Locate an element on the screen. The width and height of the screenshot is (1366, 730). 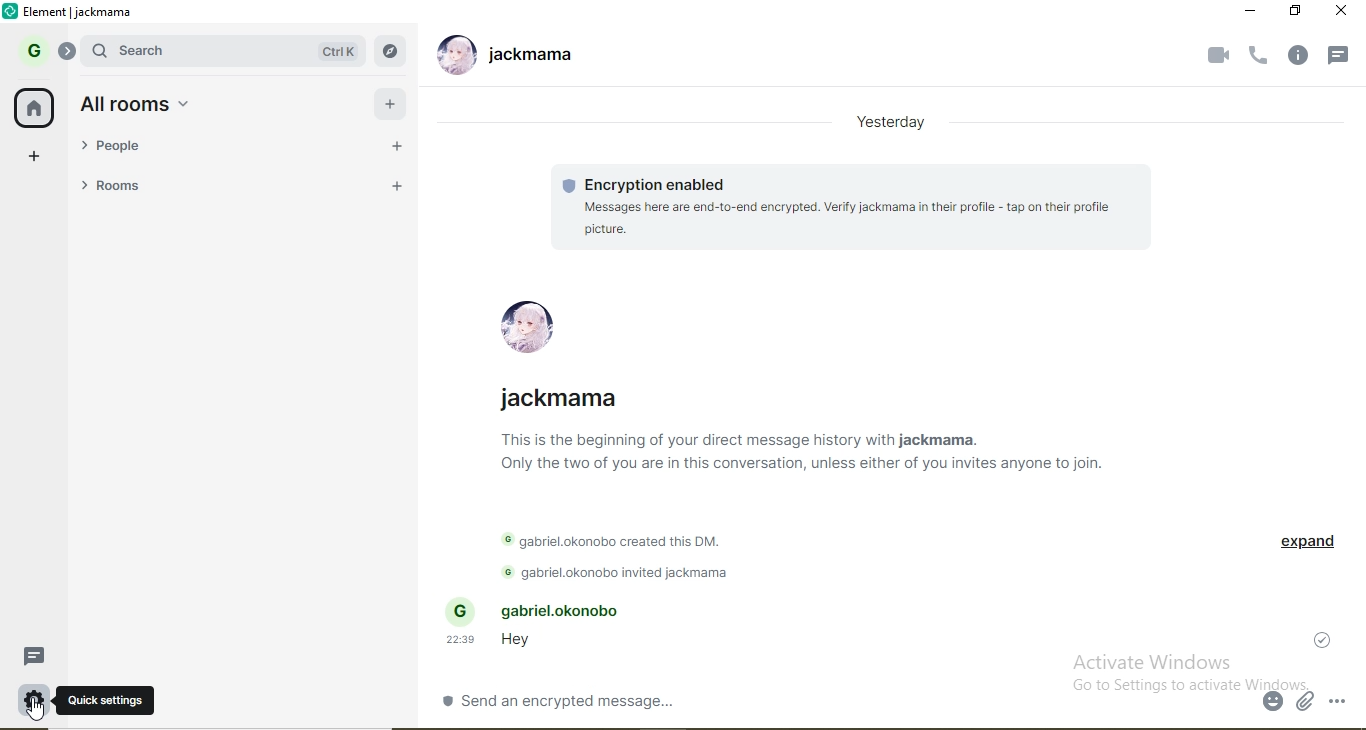
profile picture is located at coordinates (531, 321).